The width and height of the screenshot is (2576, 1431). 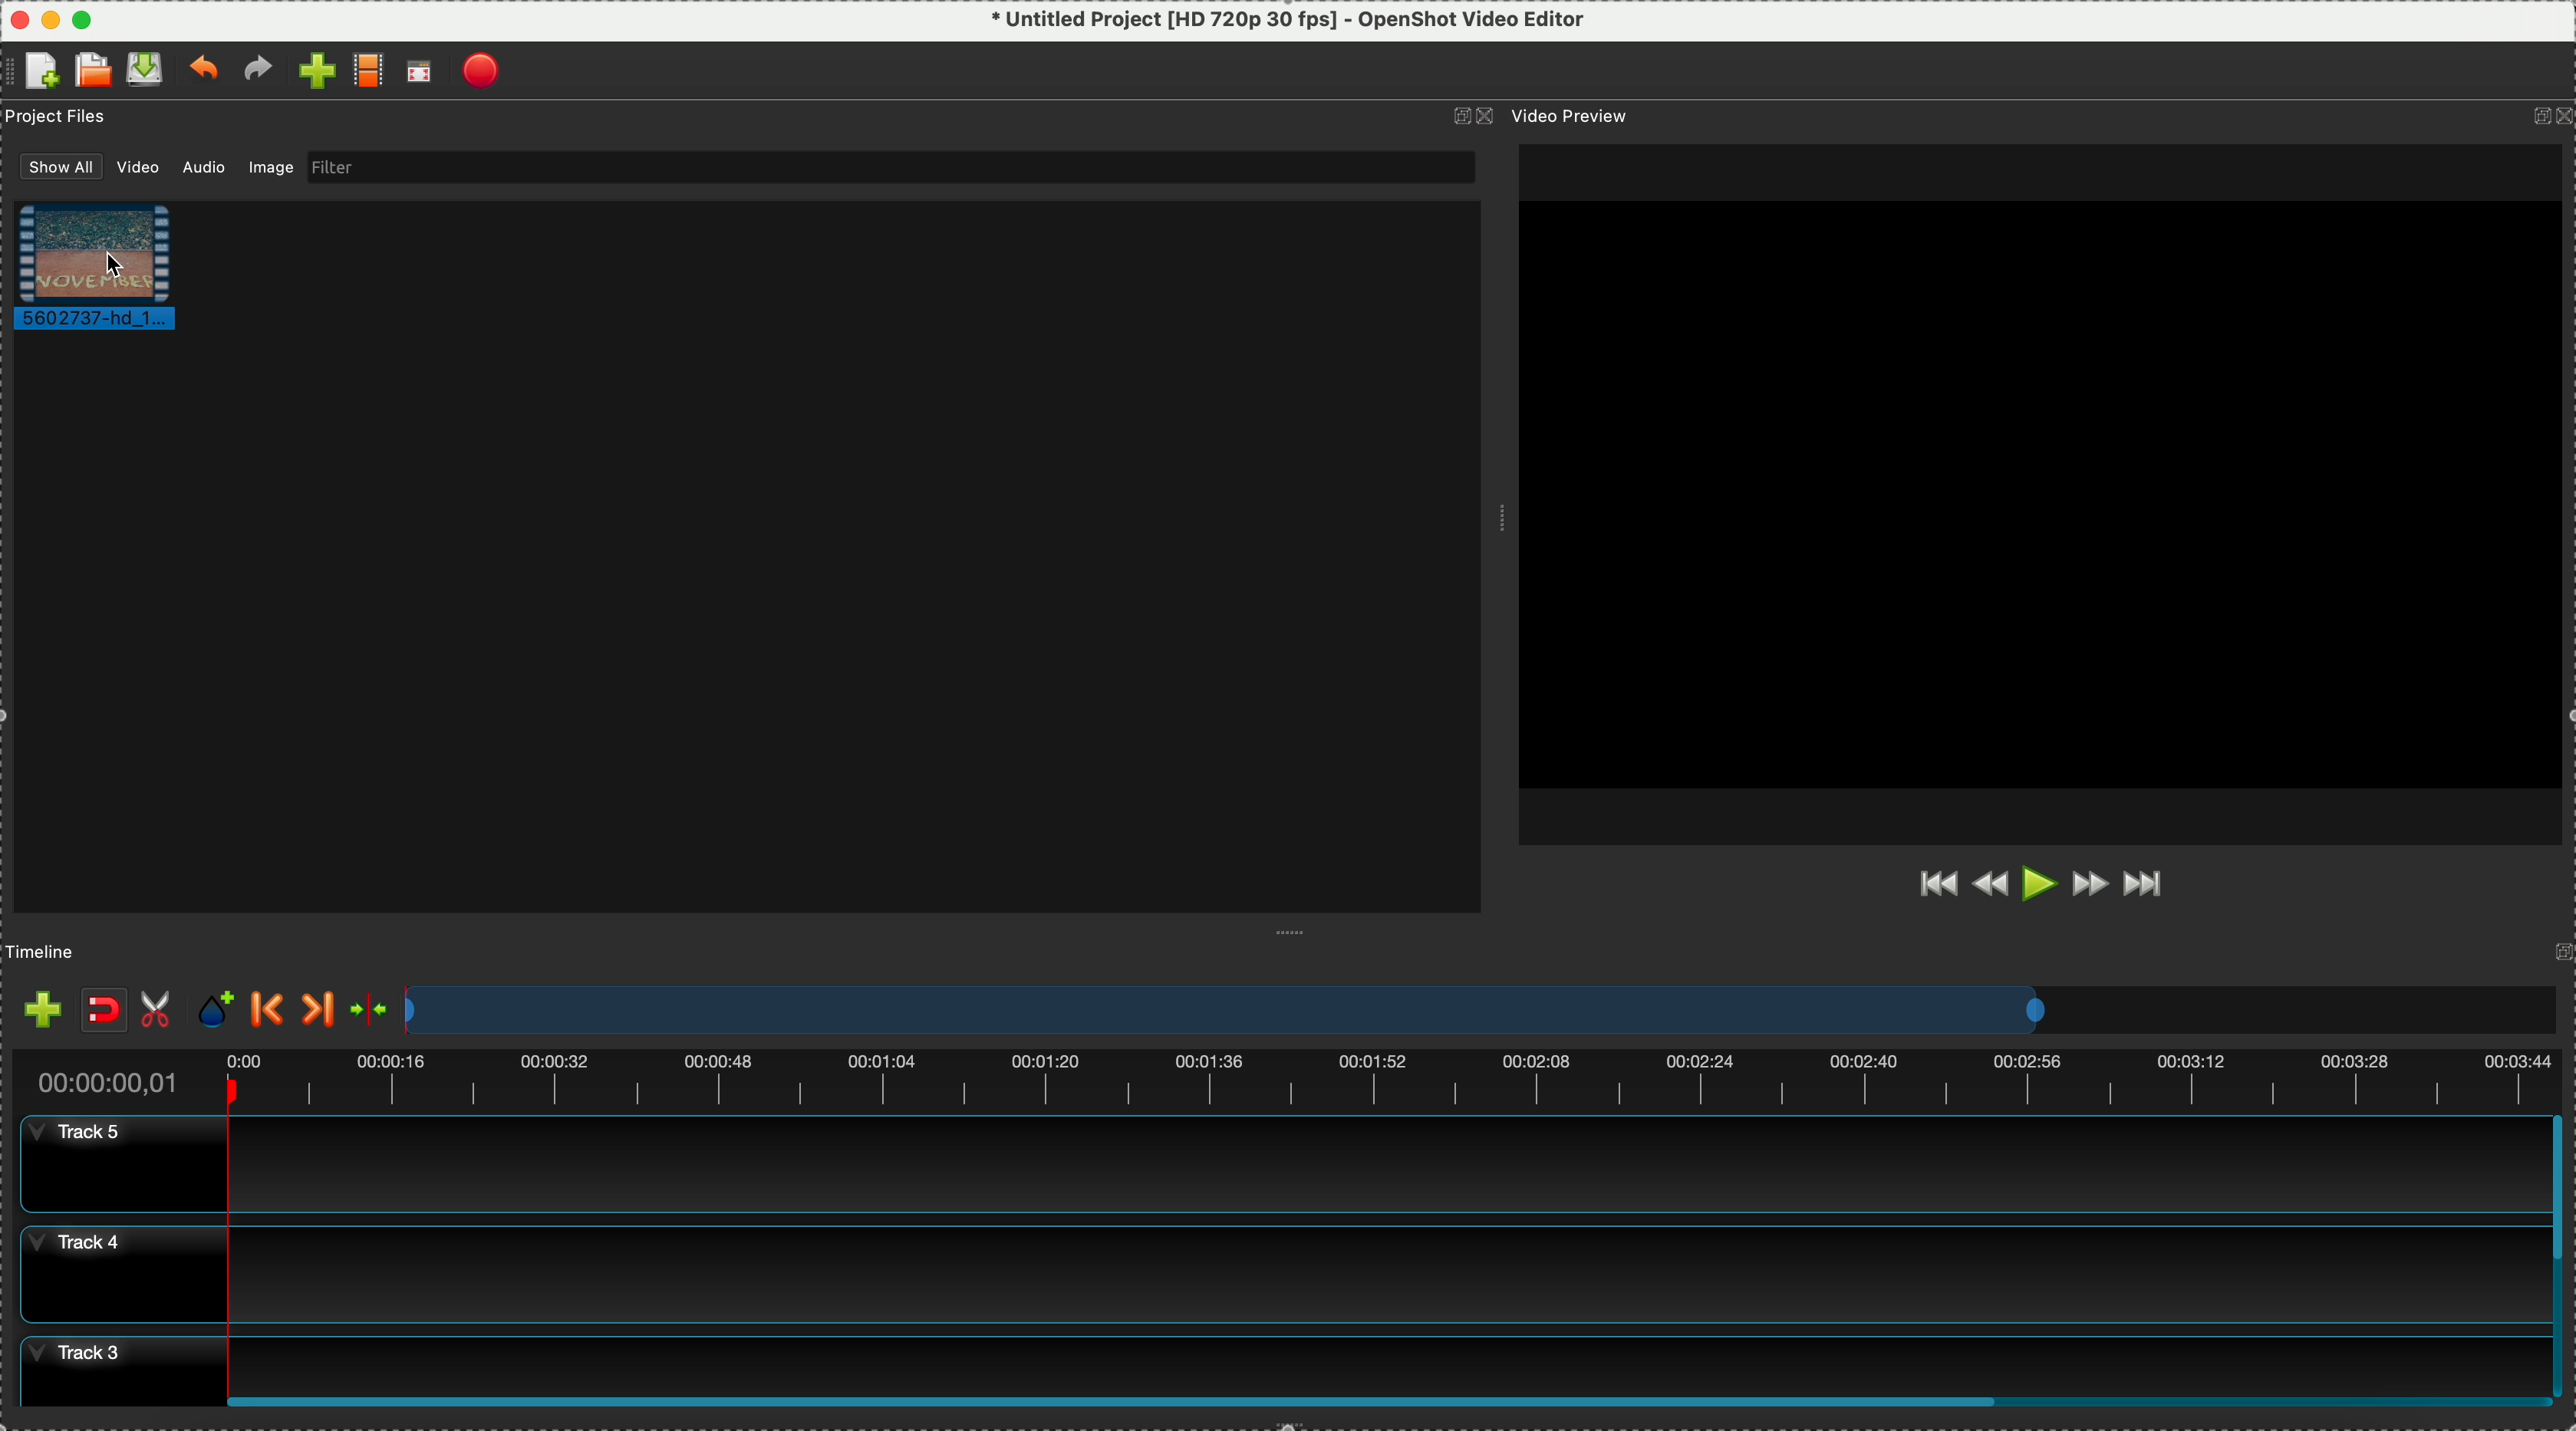 I want to click on add mark, so click(x=220, y=1009).